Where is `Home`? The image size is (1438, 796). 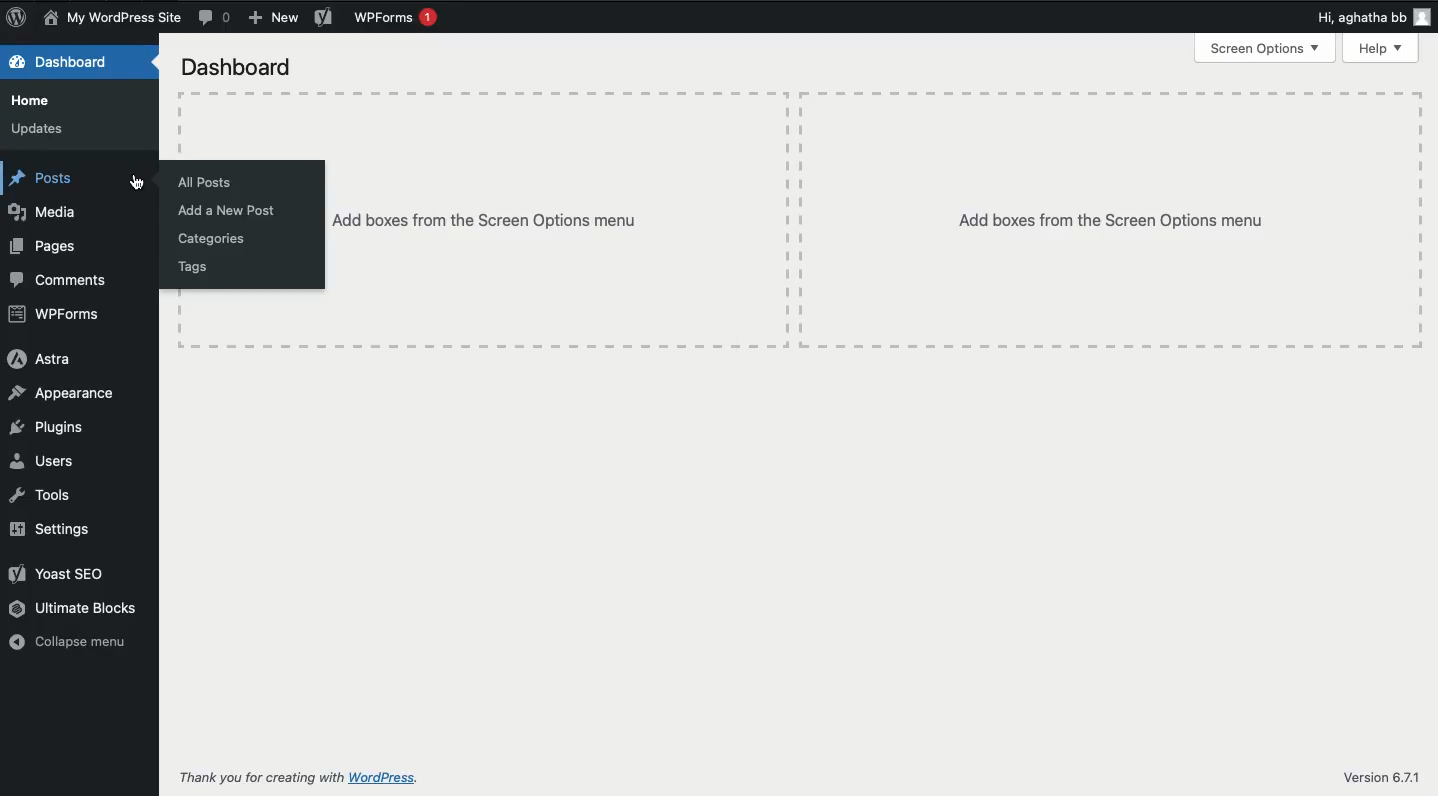 Home is located at coordinates (32, 102).